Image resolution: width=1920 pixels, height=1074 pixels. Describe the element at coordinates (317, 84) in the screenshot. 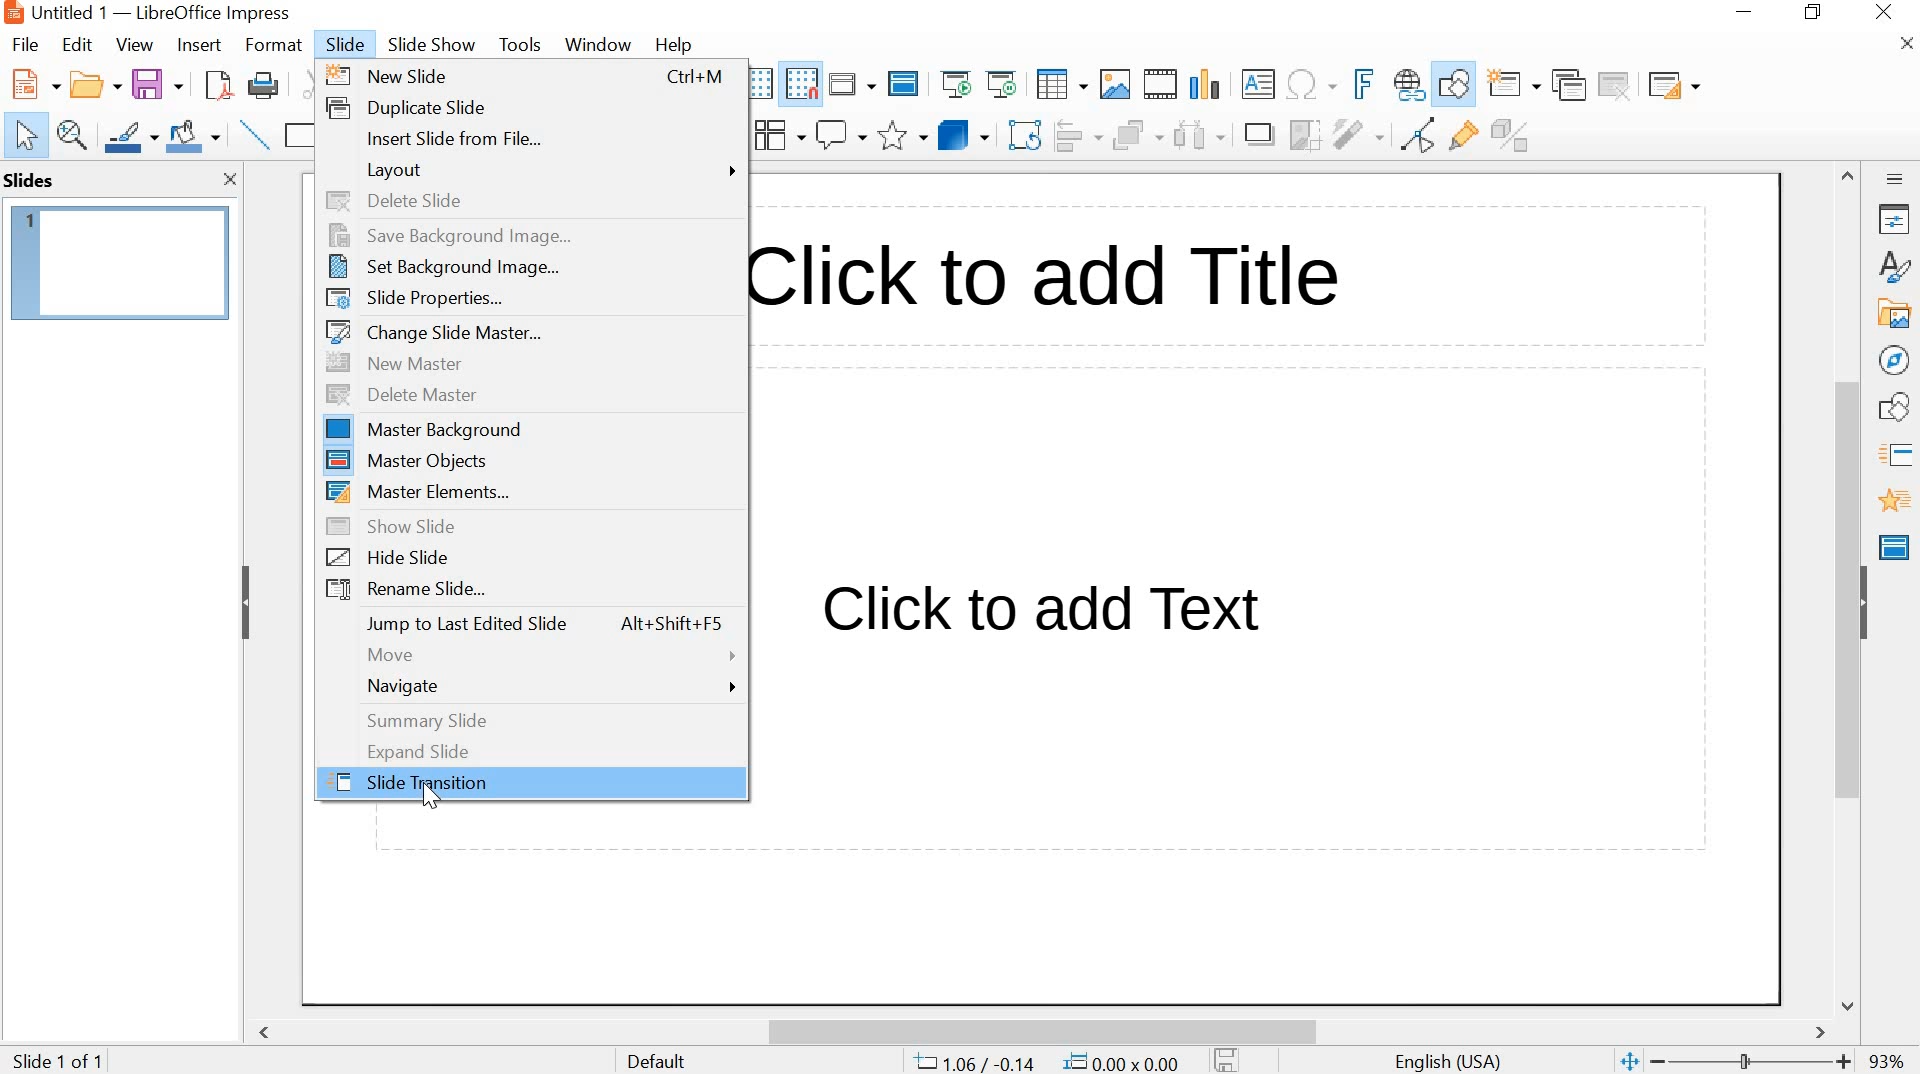

I see `CUT` at that location.